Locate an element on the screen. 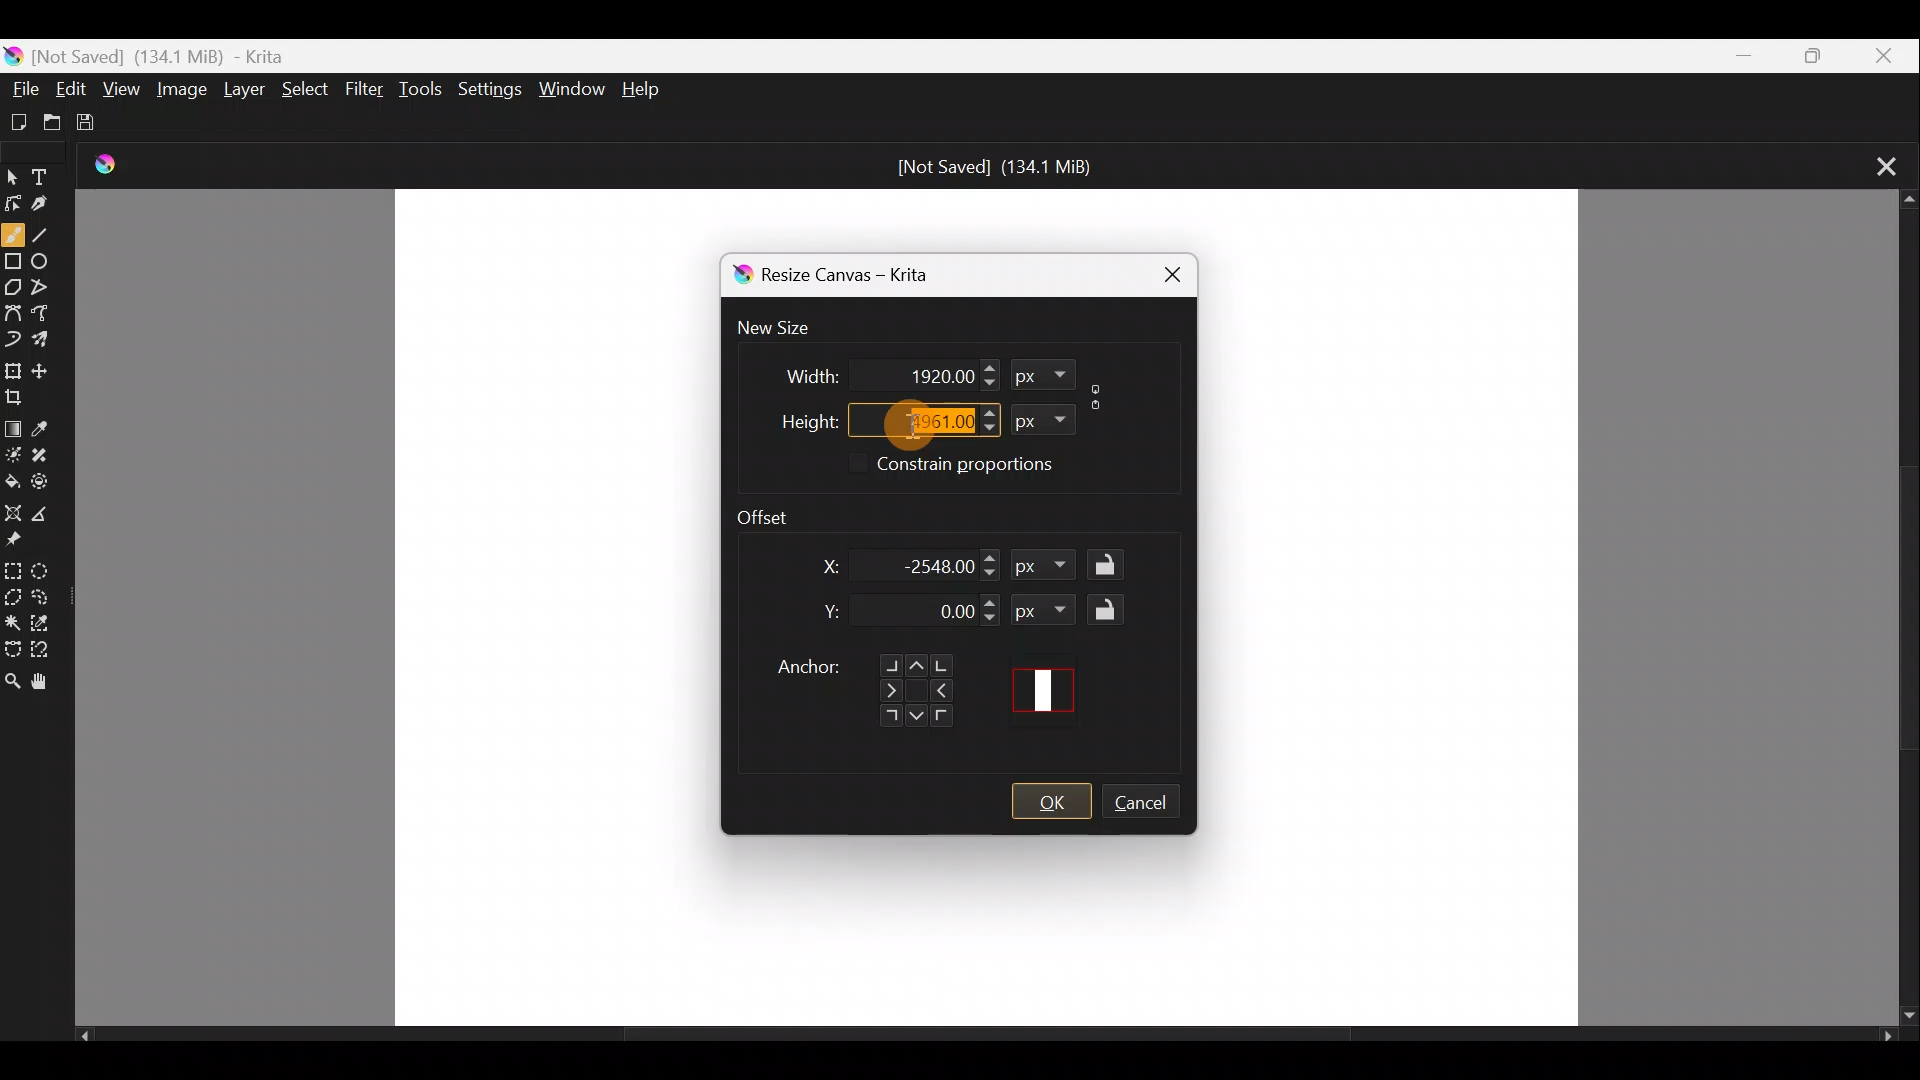  Enclose & fill tool is located at coordinates (49, 481).